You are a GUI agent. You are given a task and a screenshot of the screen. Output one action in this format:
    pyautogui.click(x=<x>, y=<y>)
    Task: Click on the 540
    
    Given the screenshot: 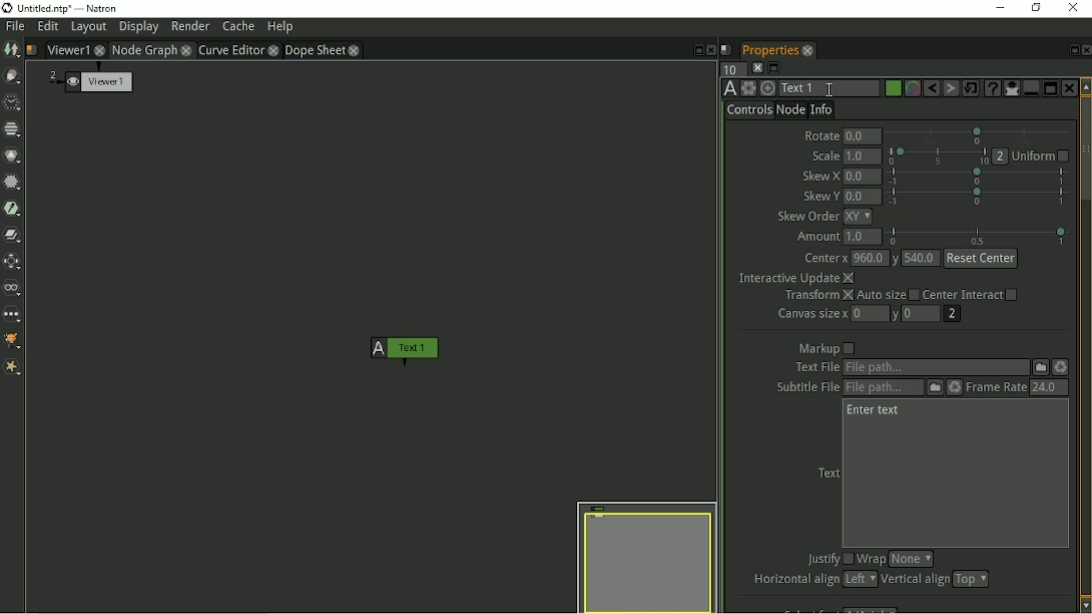 What is the action you would take?
    pyautogui.click(x=923, y=258)
    